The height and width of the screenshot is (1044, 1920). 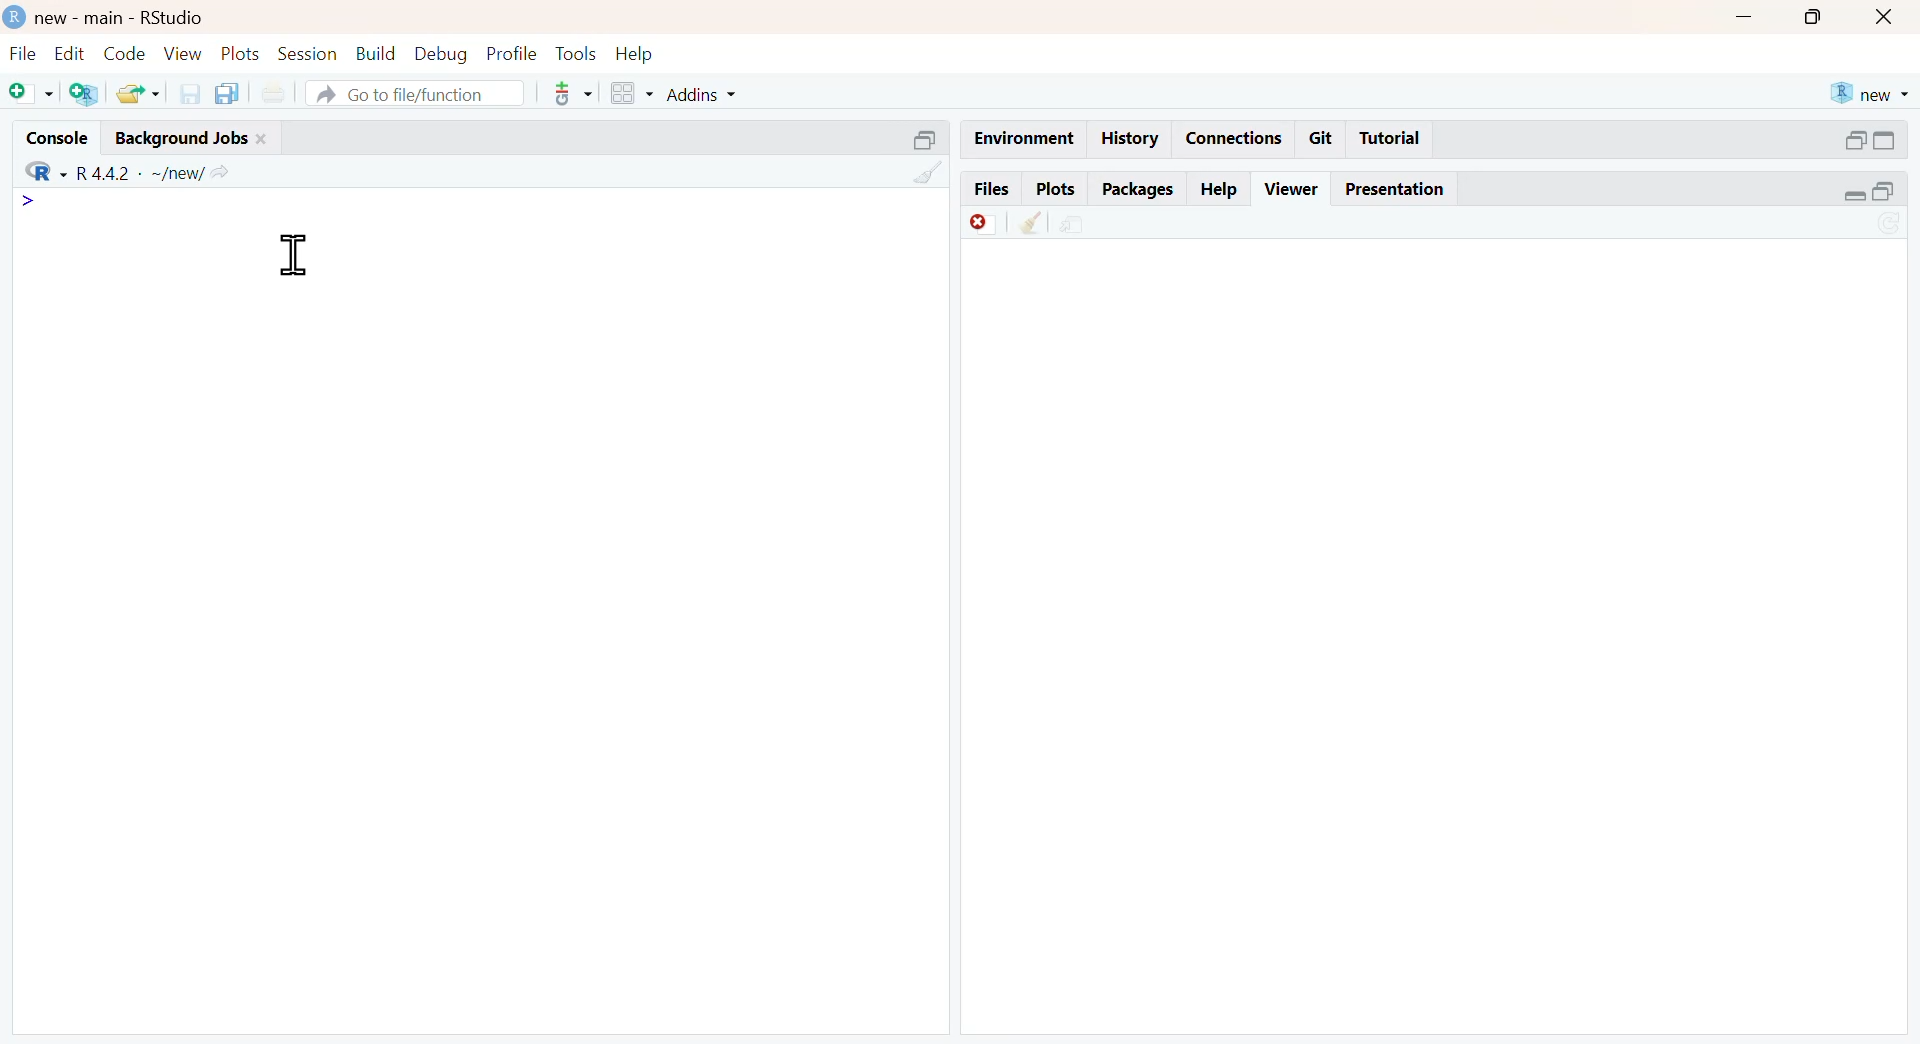 I want to click on share folder as, so click(x=140, y=94).